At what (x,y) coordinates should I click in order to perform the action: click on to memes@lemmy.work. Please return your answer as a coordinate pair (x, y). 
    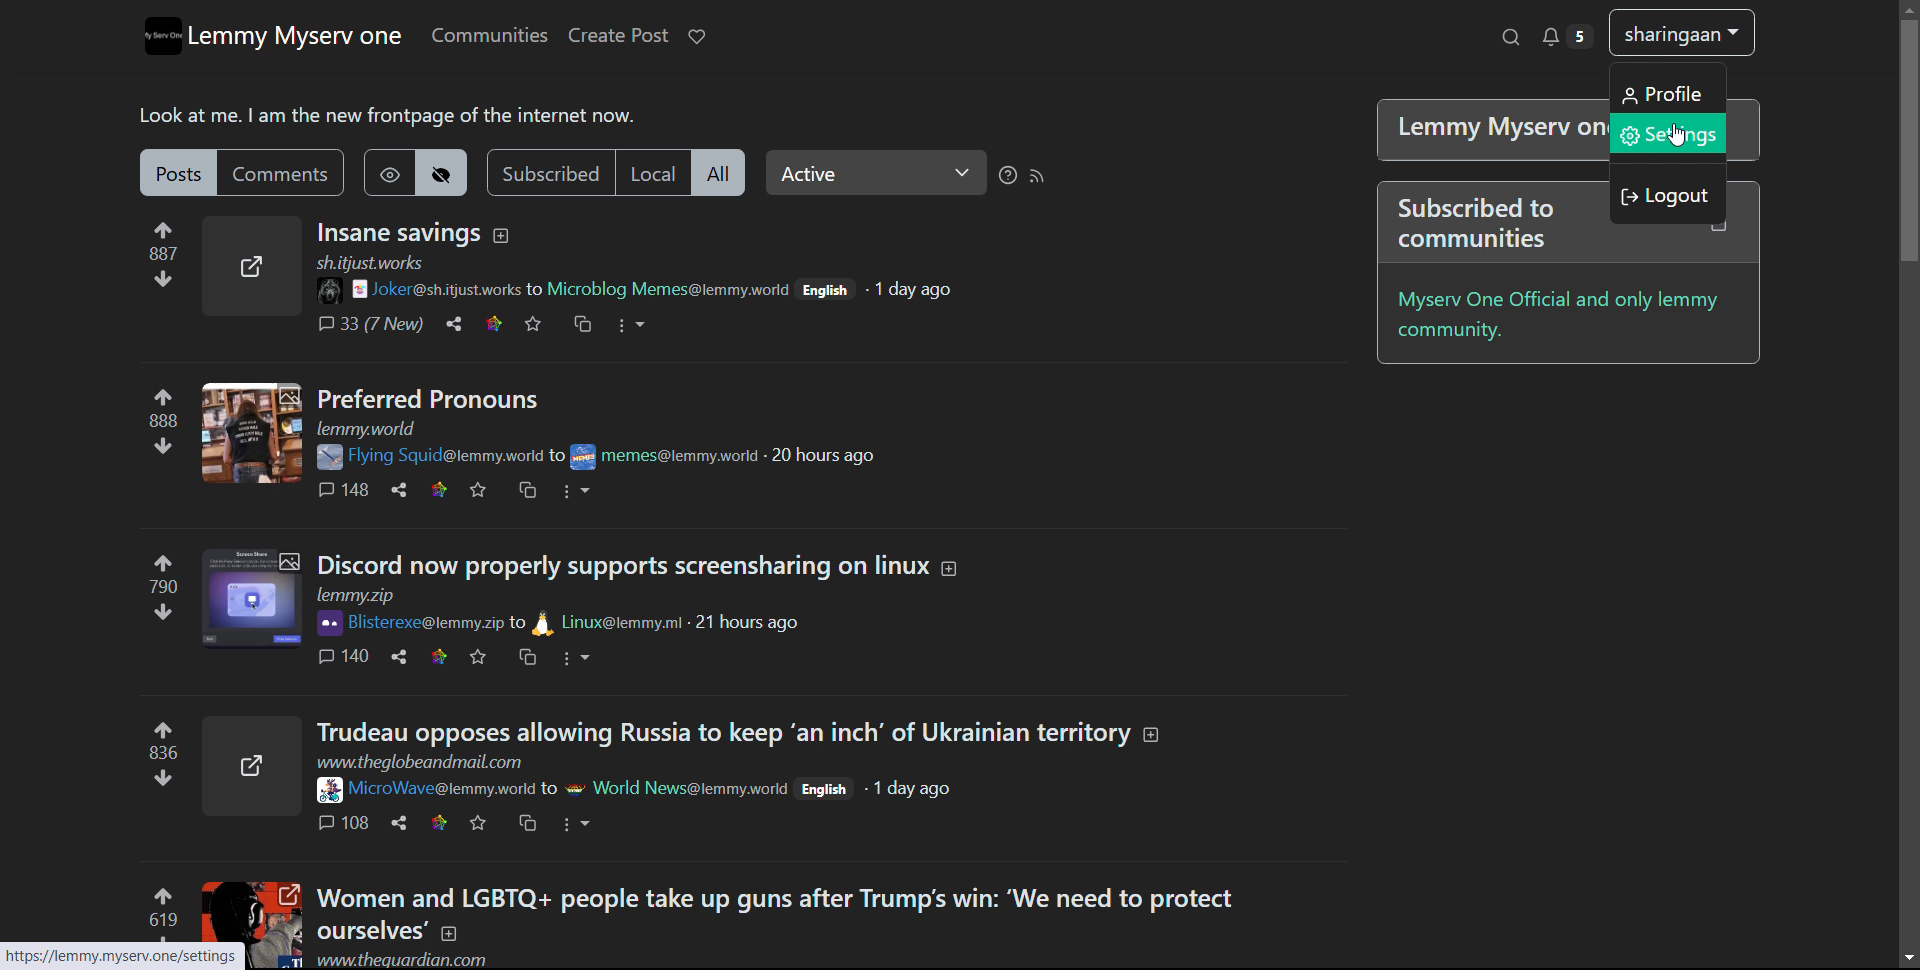
    Looking at the image, I should click on (654, 457).